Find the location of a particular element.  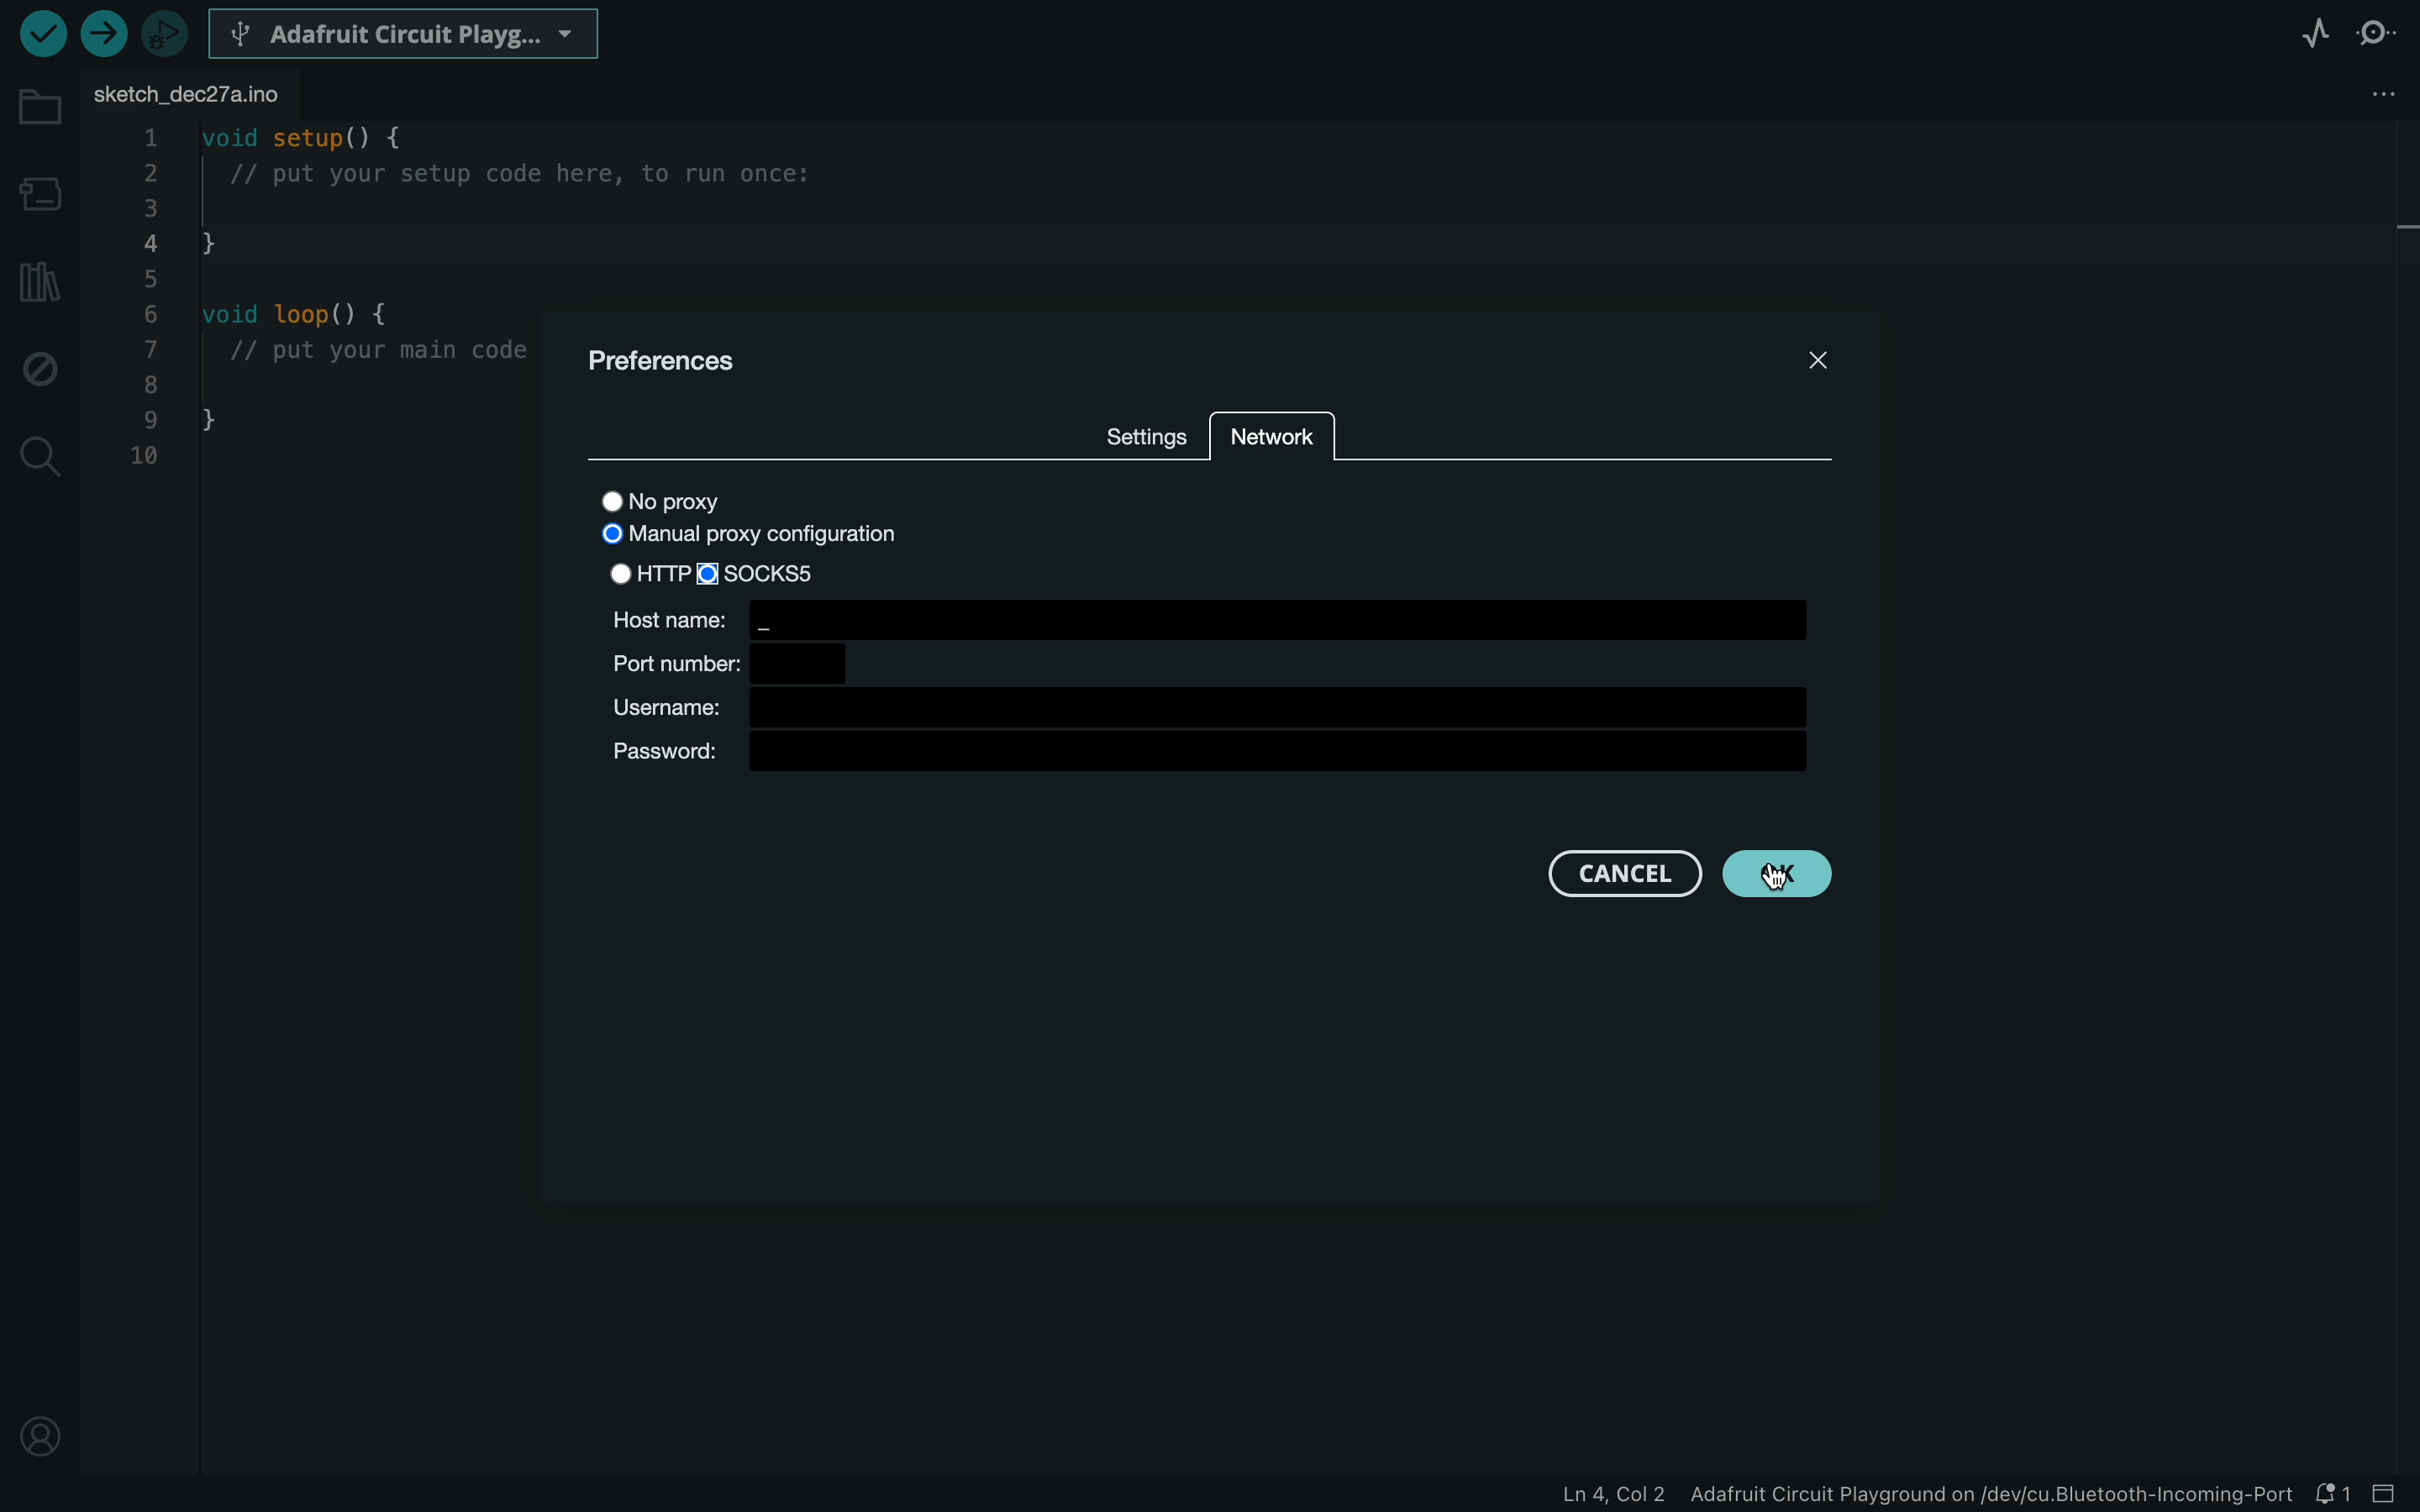

PORT NUMBER is located at coordinates (746, 663).